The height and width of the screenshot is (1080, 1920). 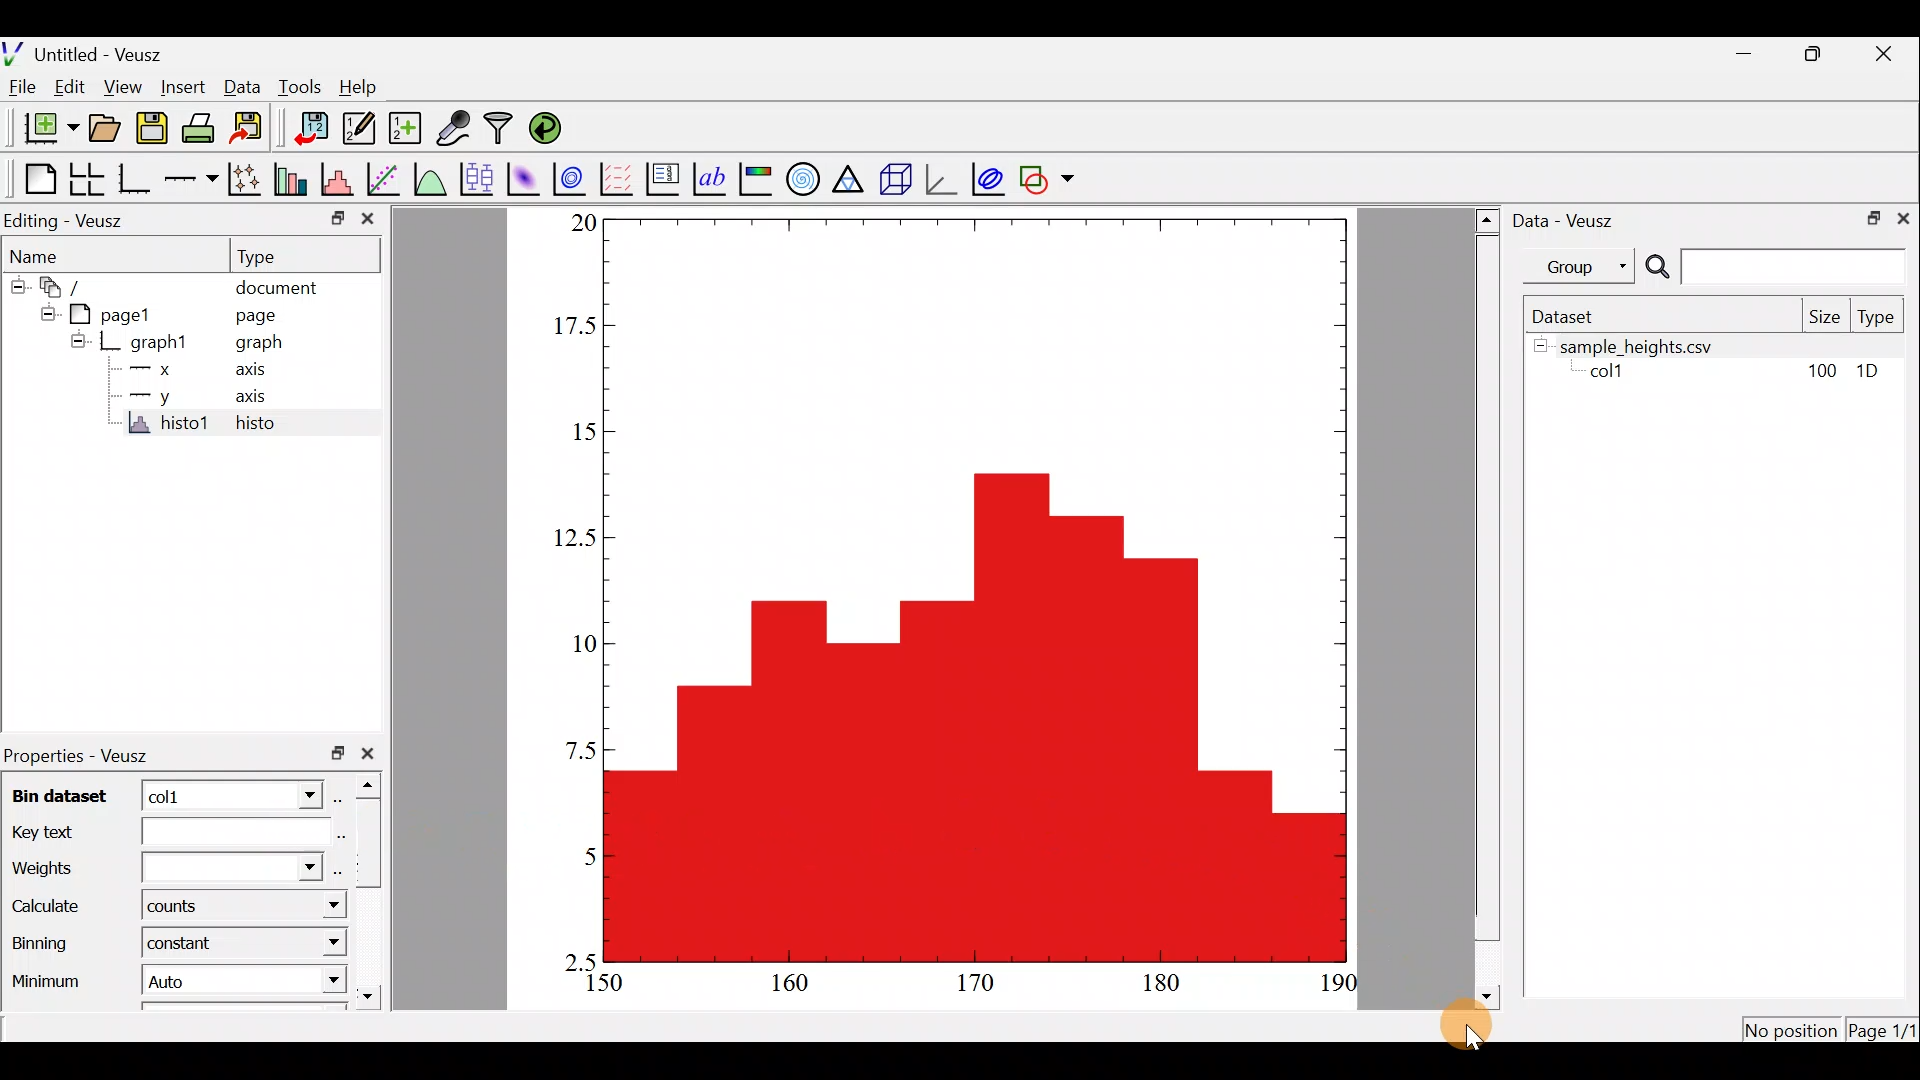 What do you see at coordinates (452, 127) in the screenshot?
I see `capture remote data` at bounding box center [452, 127].